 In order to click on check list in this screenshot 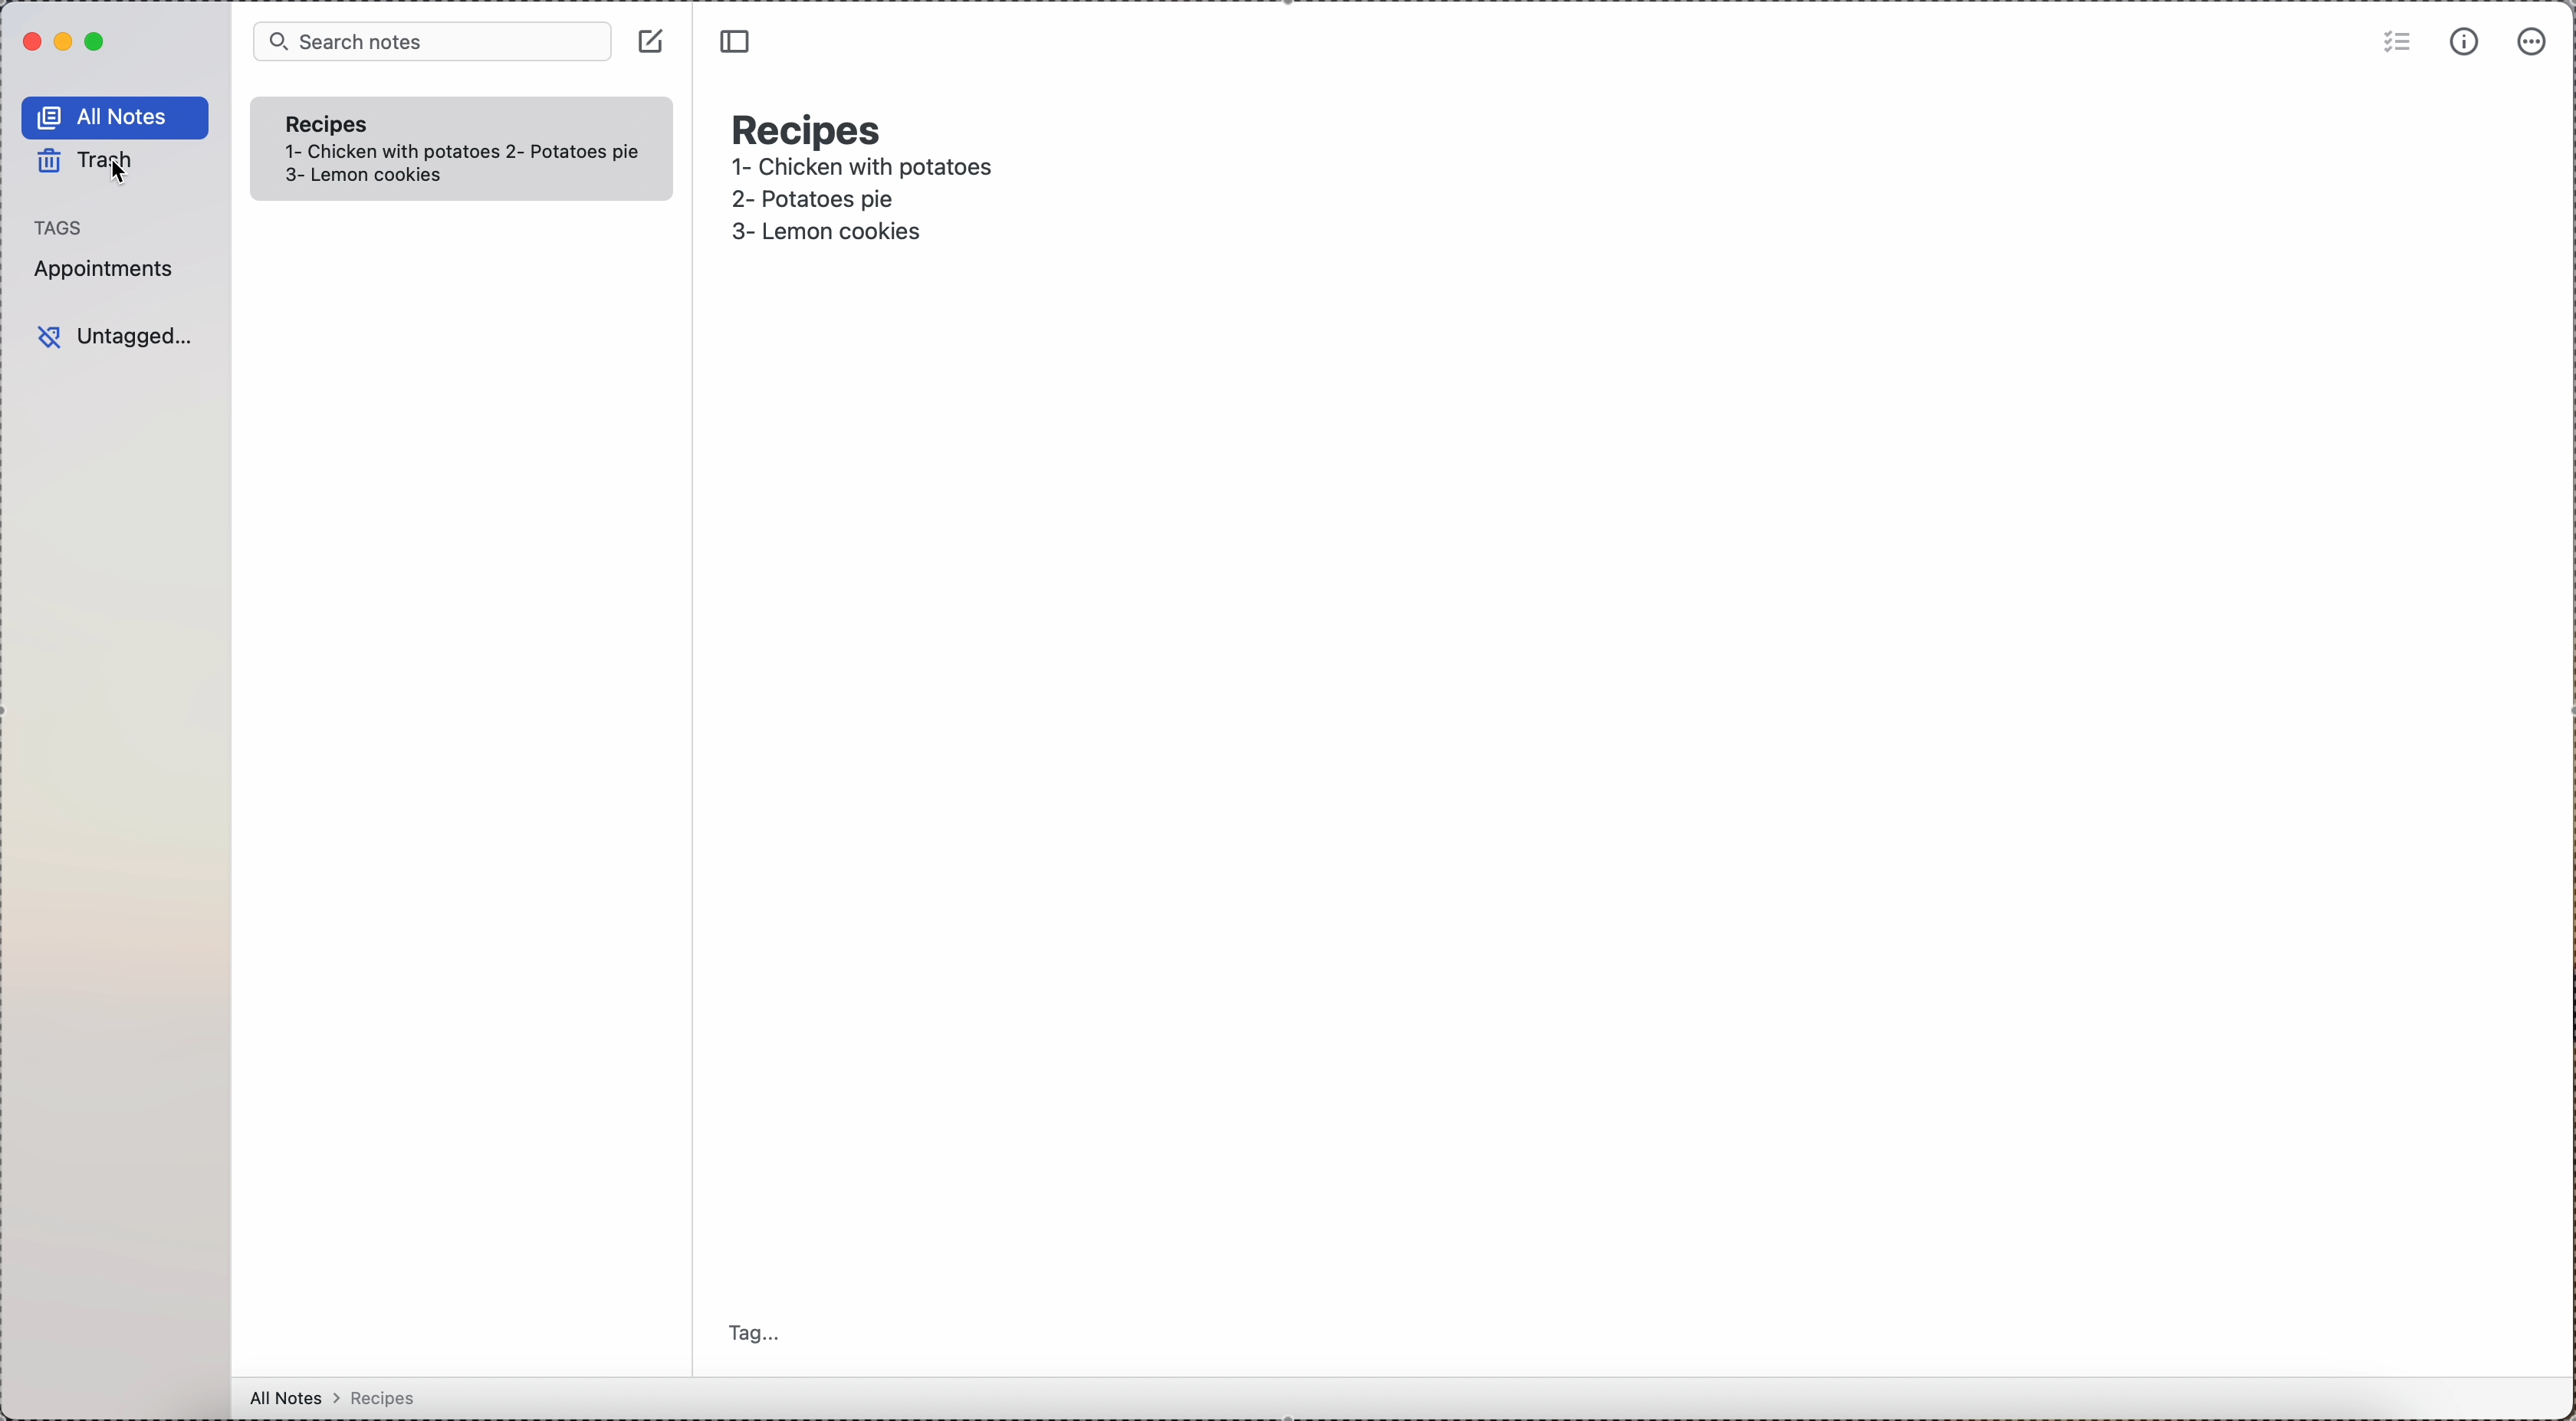, I will do `click(2394, 45)`.